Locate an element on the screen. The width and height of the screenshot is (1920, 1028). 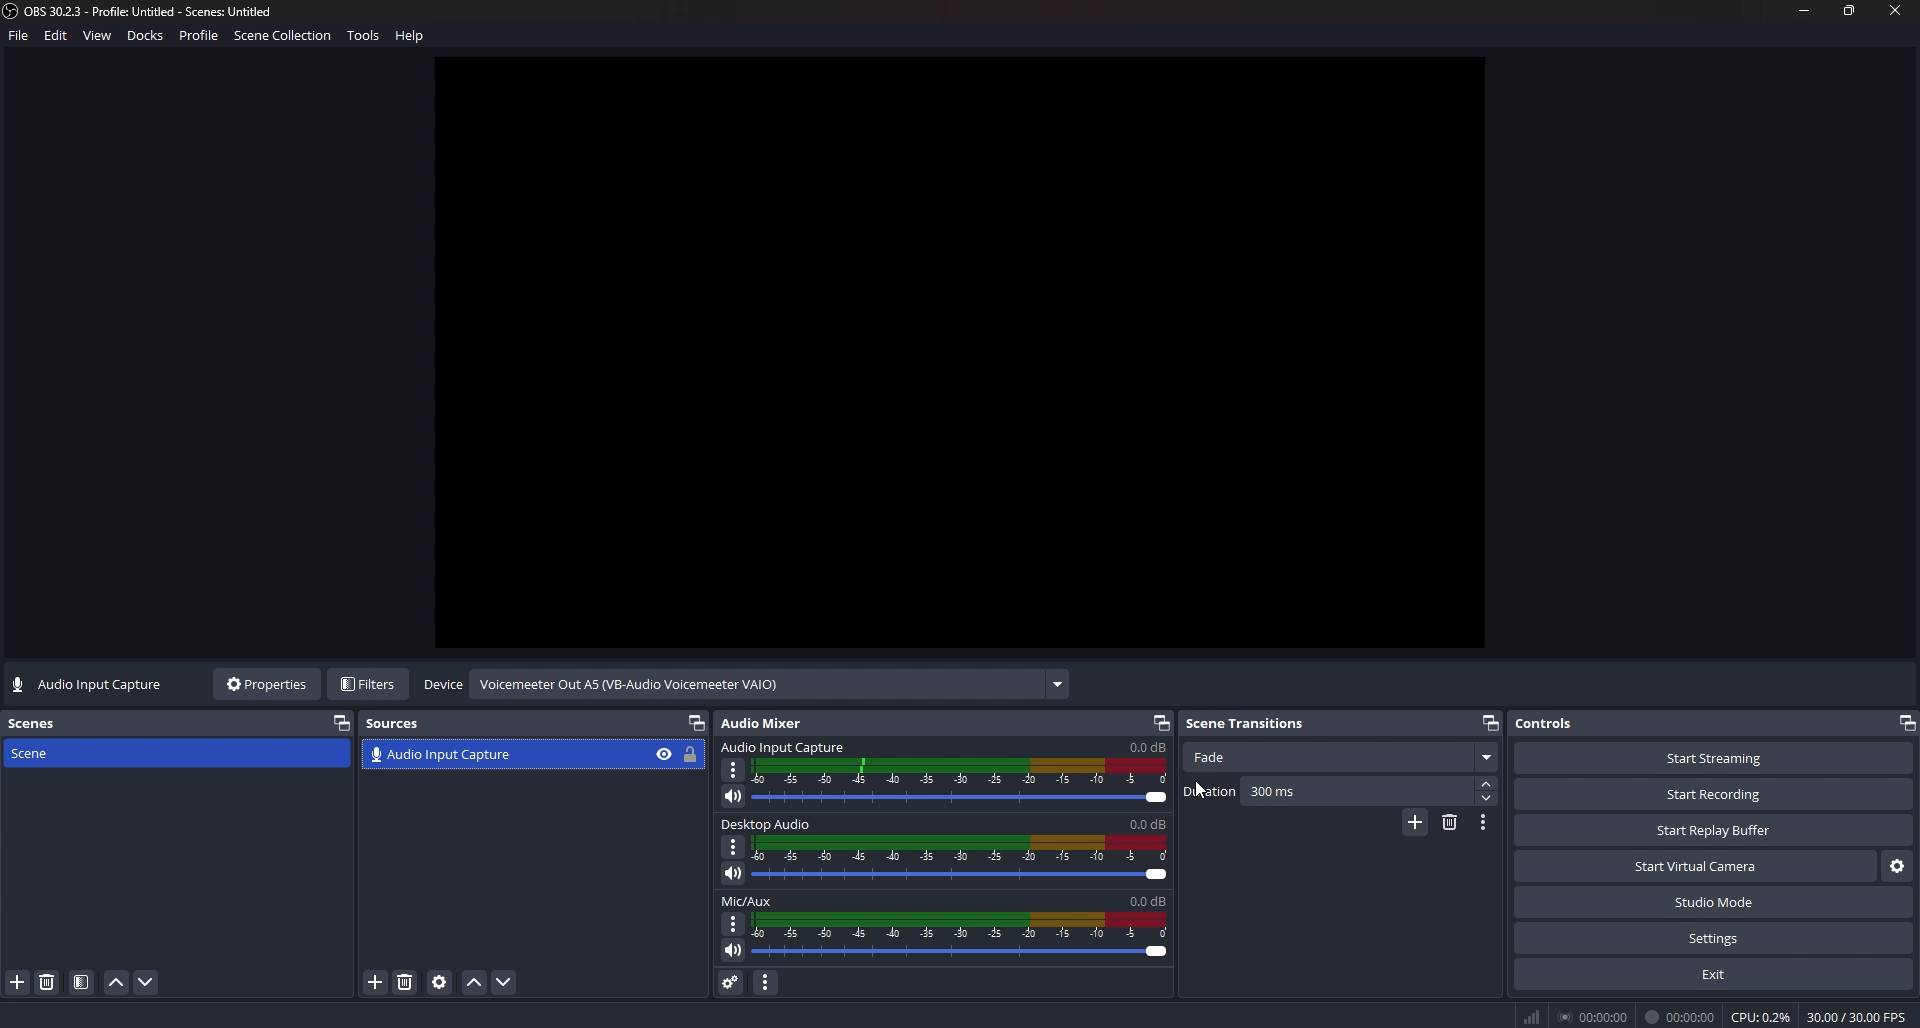
minimize is located at coordinates (1804, 11).